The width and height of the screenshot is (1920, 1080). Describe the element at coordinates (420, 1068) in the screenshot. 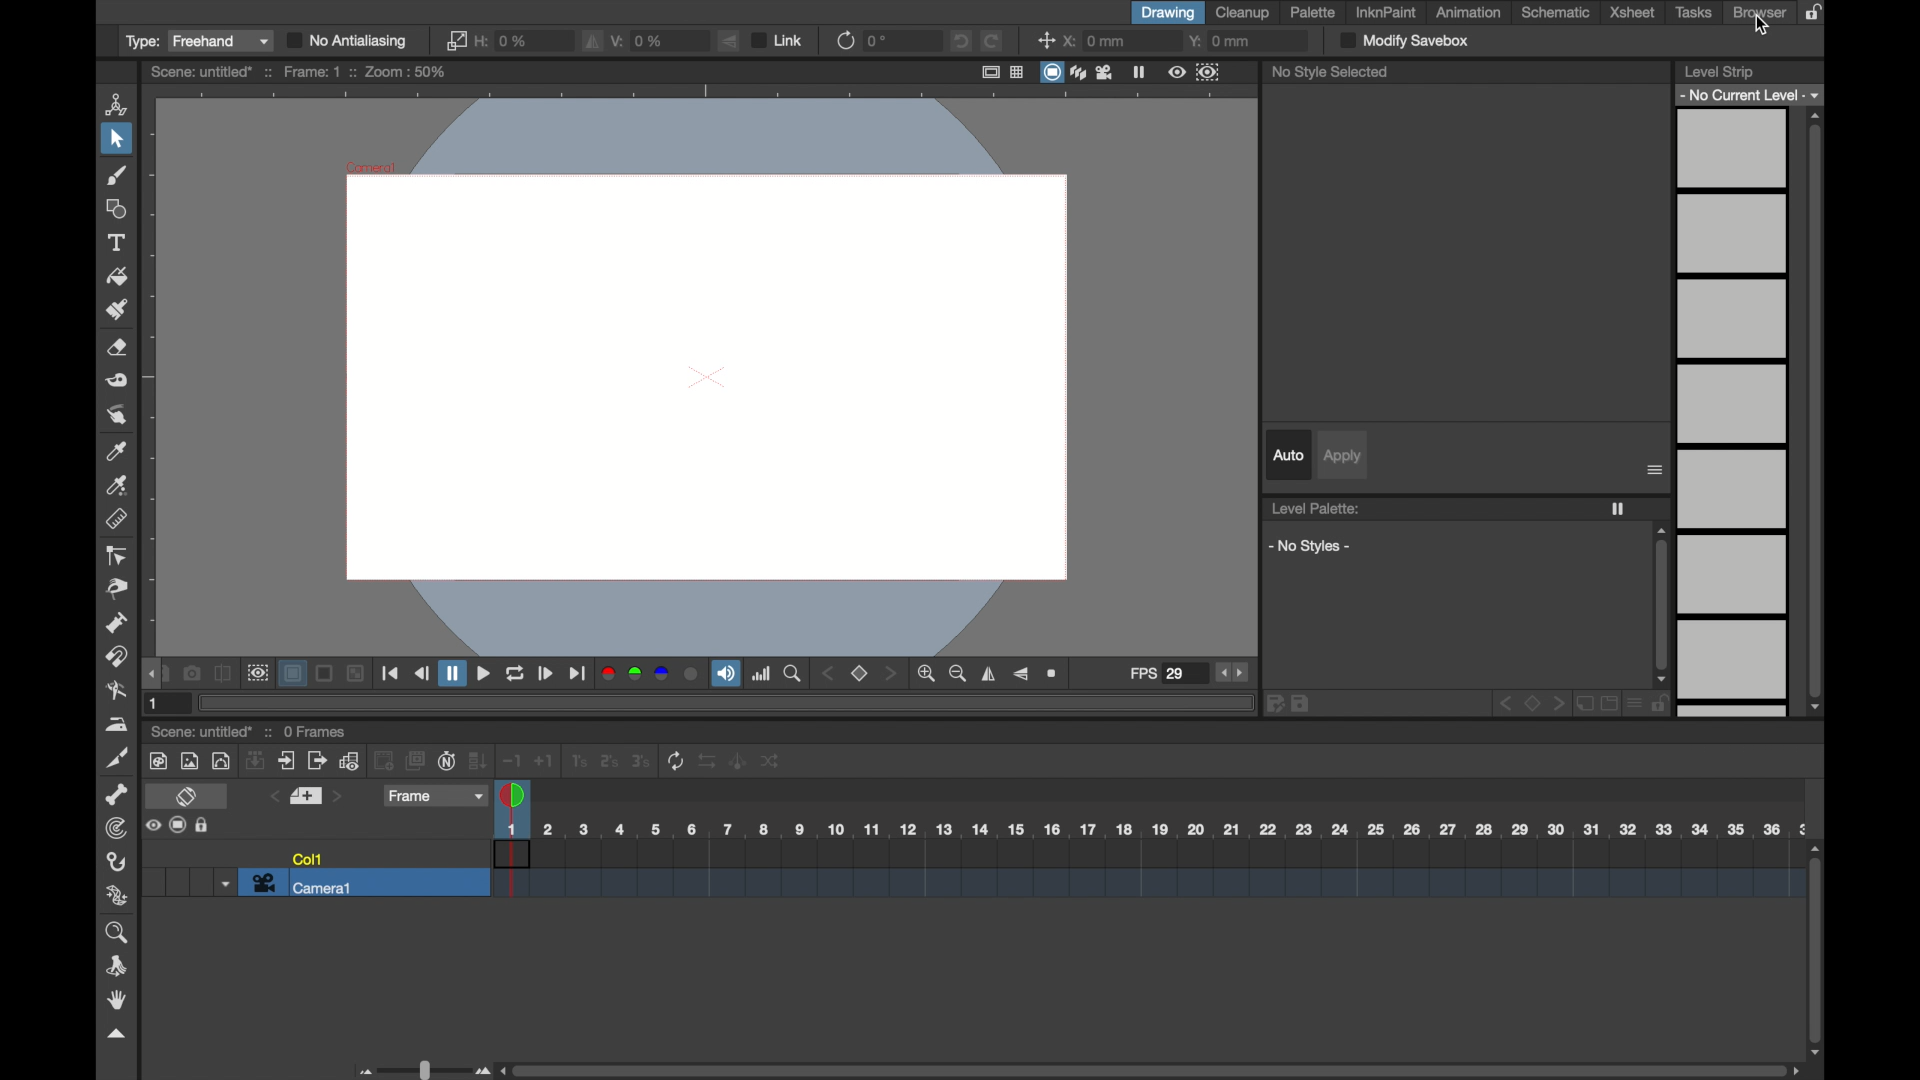

I see `slider` at that location.